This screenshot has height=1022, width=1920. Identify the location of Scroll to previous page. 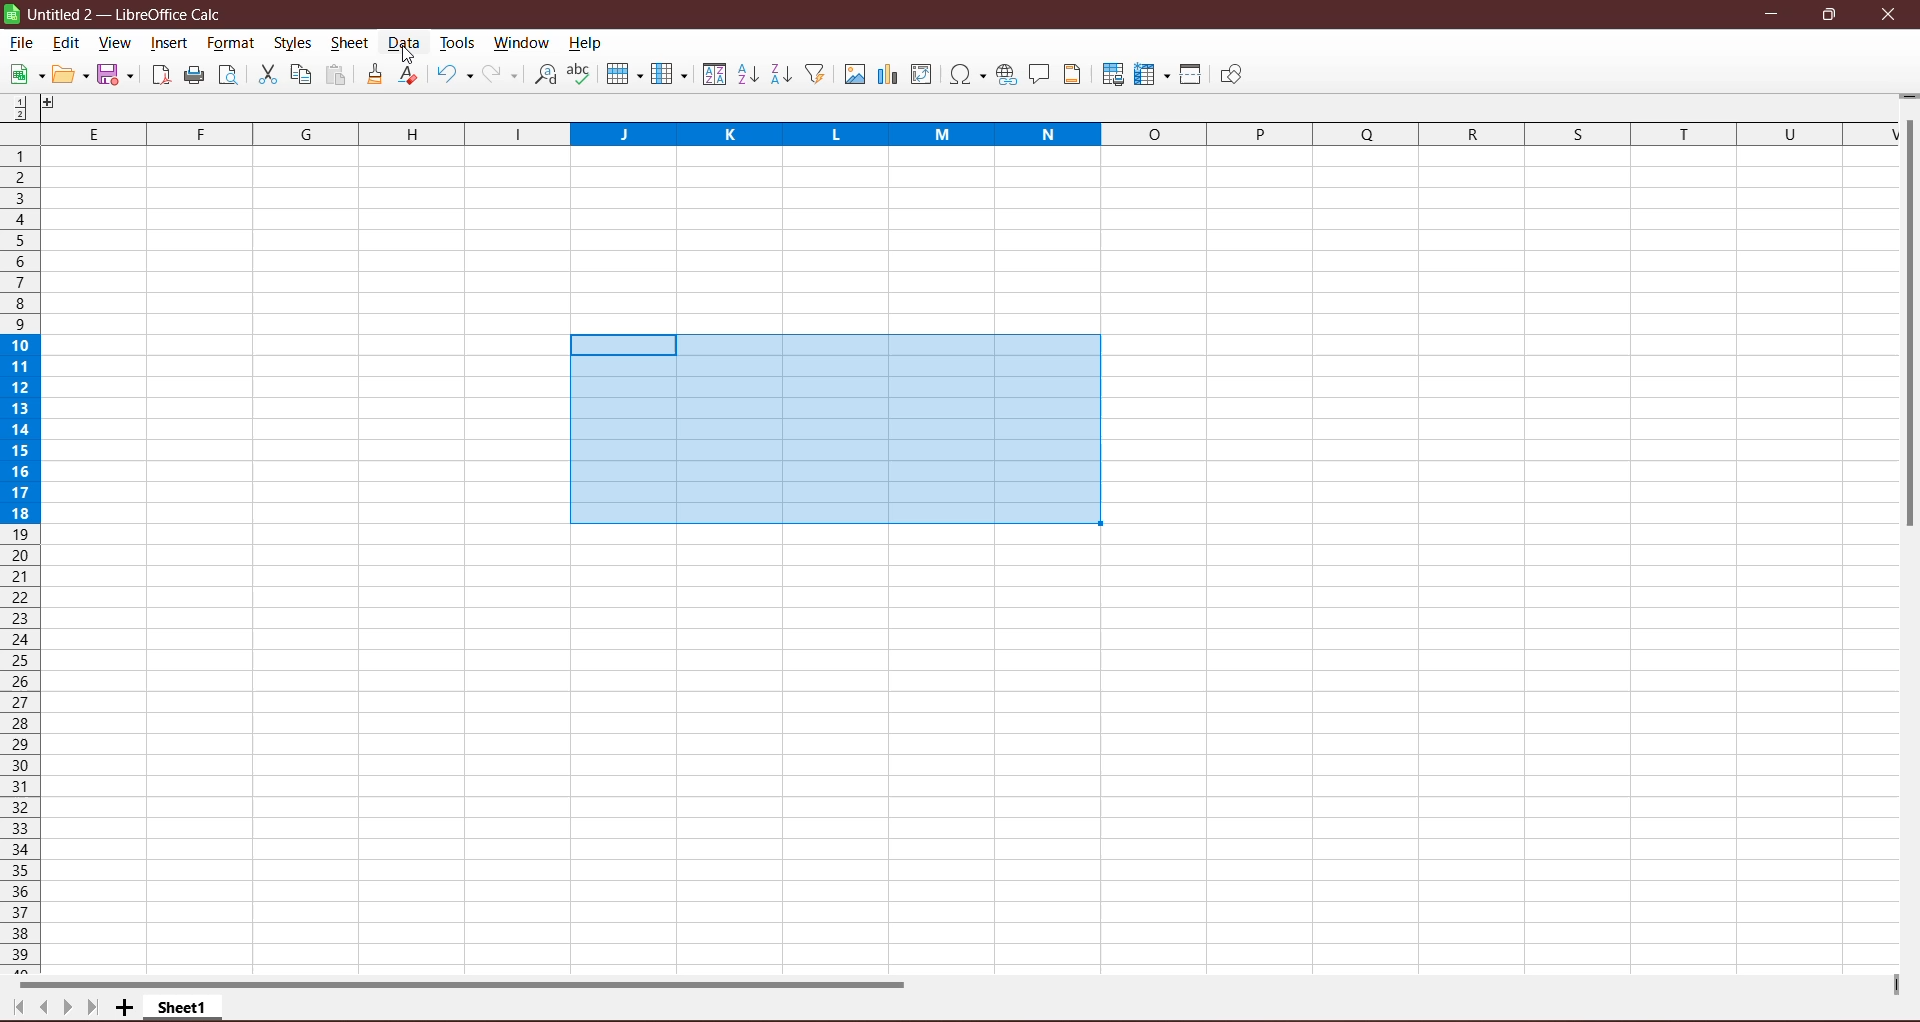
(41, 1007).